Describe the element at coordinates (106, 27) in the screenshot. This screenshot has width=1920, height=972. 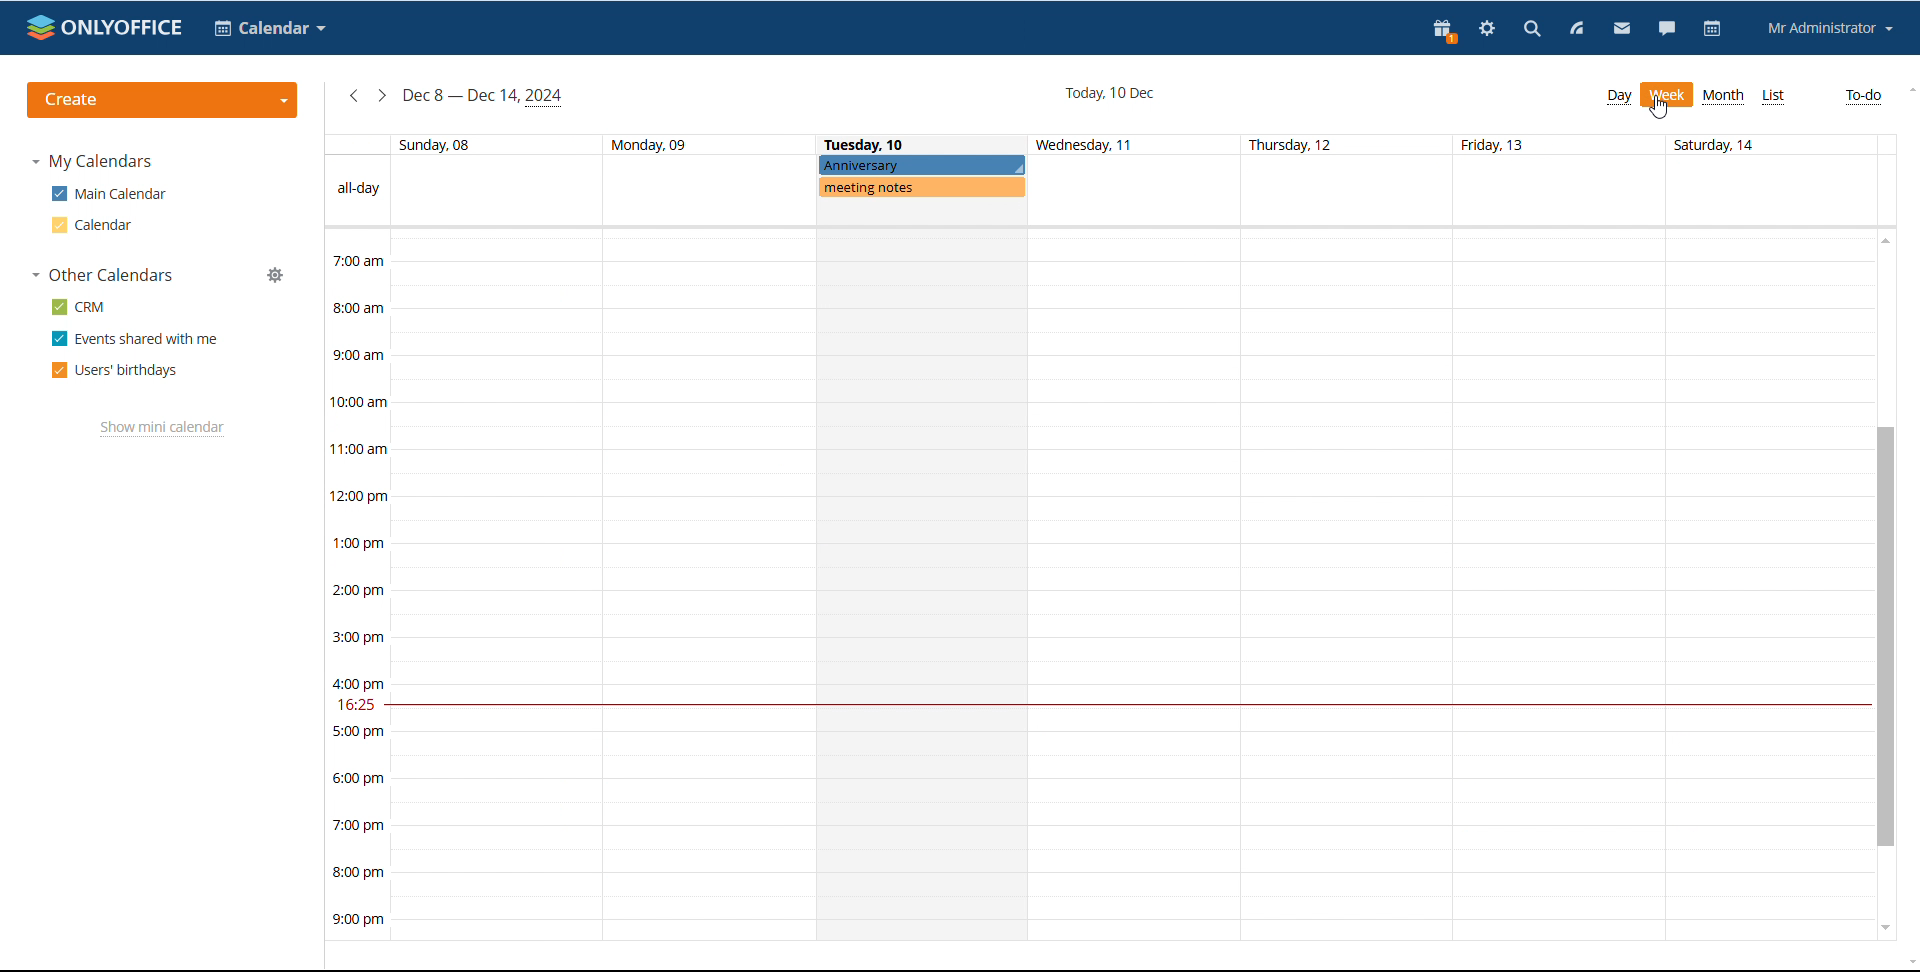
I see `onlyoffice` at that location.